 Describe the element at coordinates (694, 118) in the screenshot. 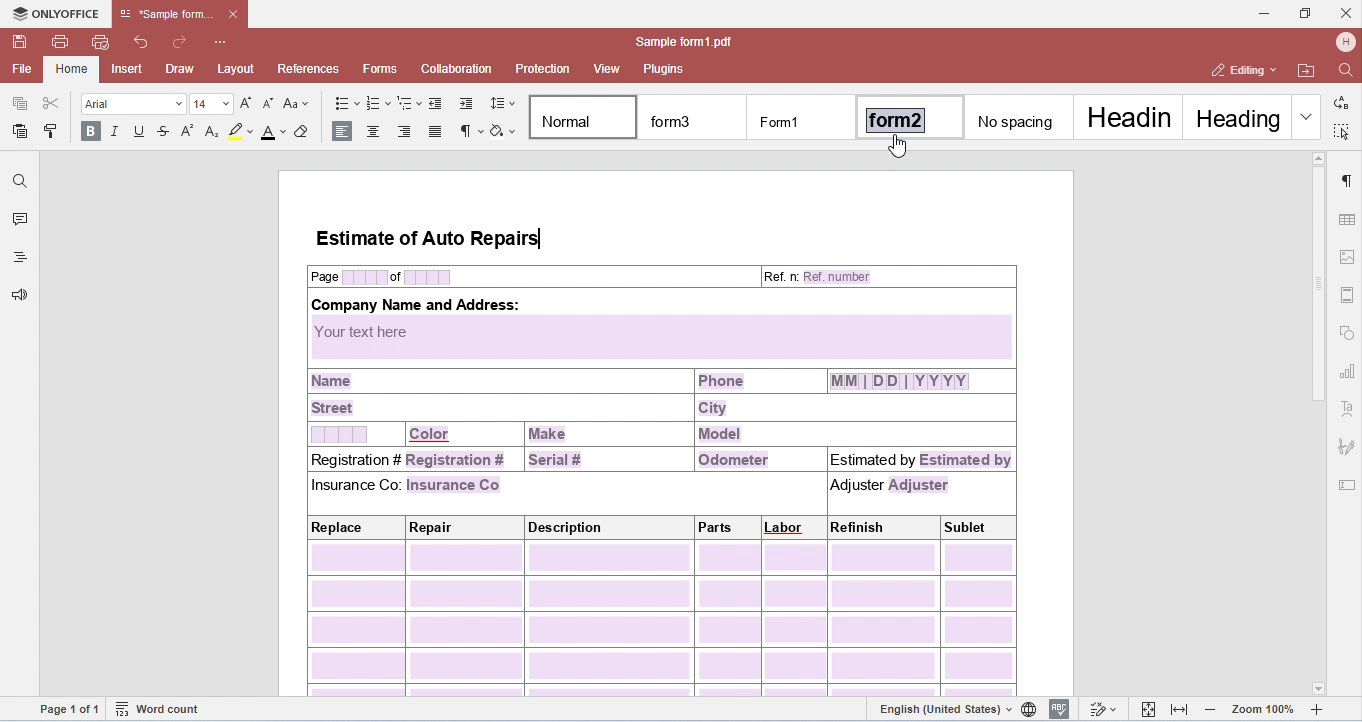

I see `form3` at that location.